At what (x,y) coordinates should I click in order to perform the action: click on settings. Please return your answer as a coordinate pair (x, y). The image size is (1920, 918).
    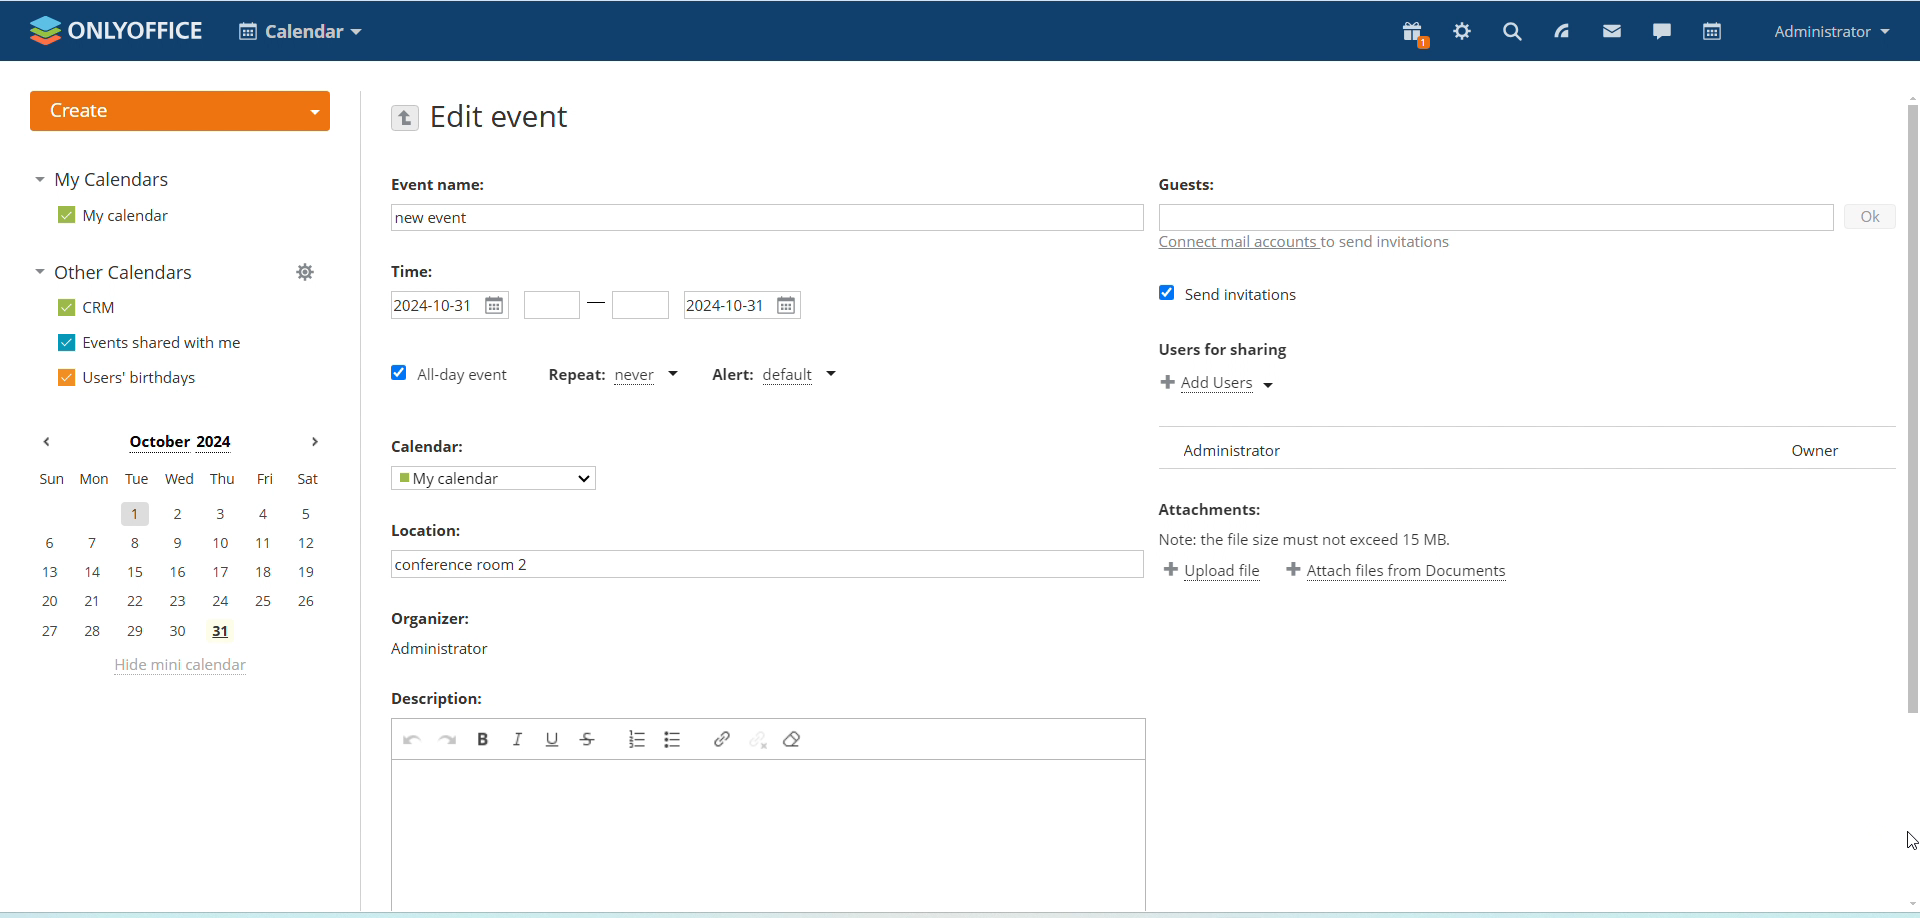
    Looking at the image, I should click on (1463, 33).